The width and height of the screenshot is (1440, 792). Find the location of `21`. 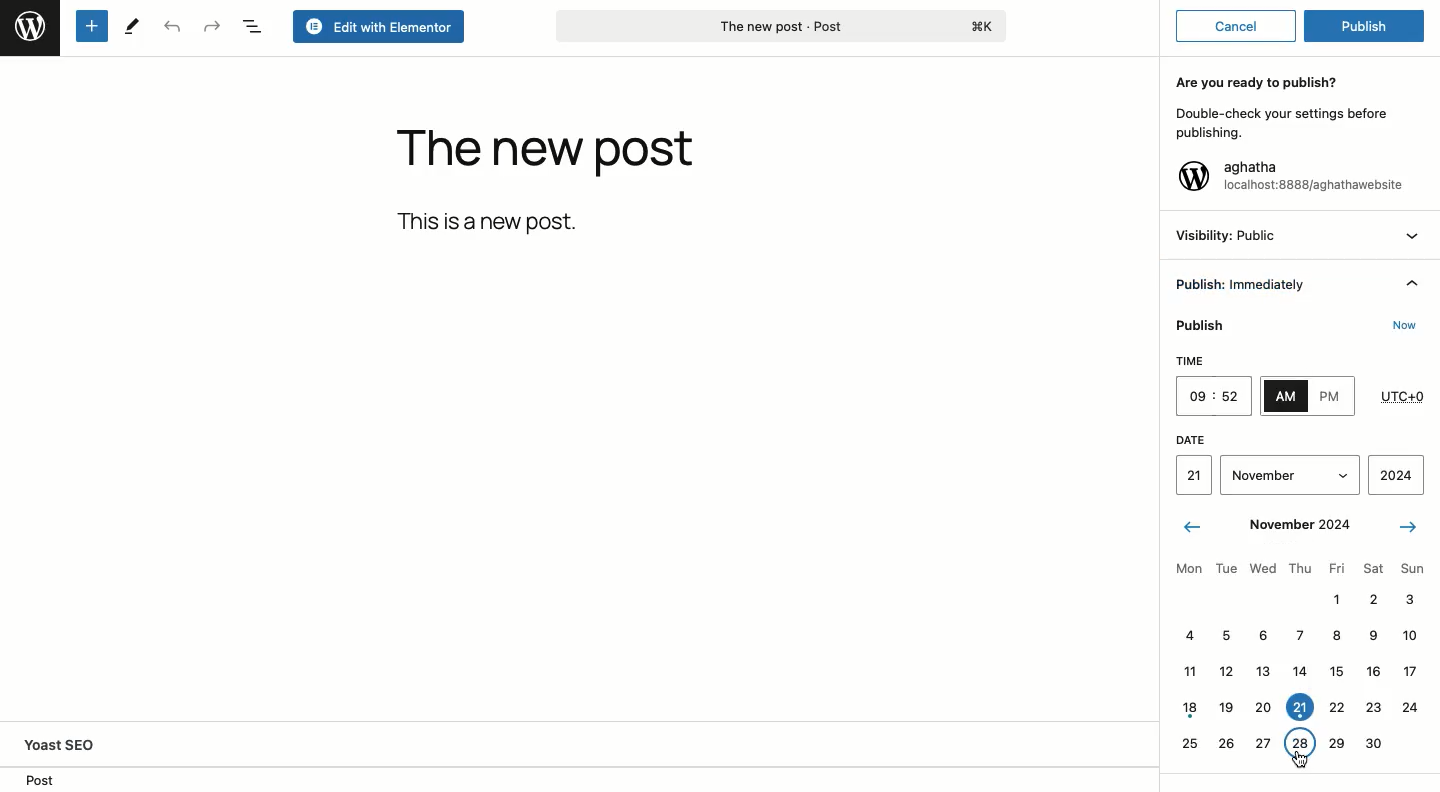

21 is located at coordinates (1299, 707).